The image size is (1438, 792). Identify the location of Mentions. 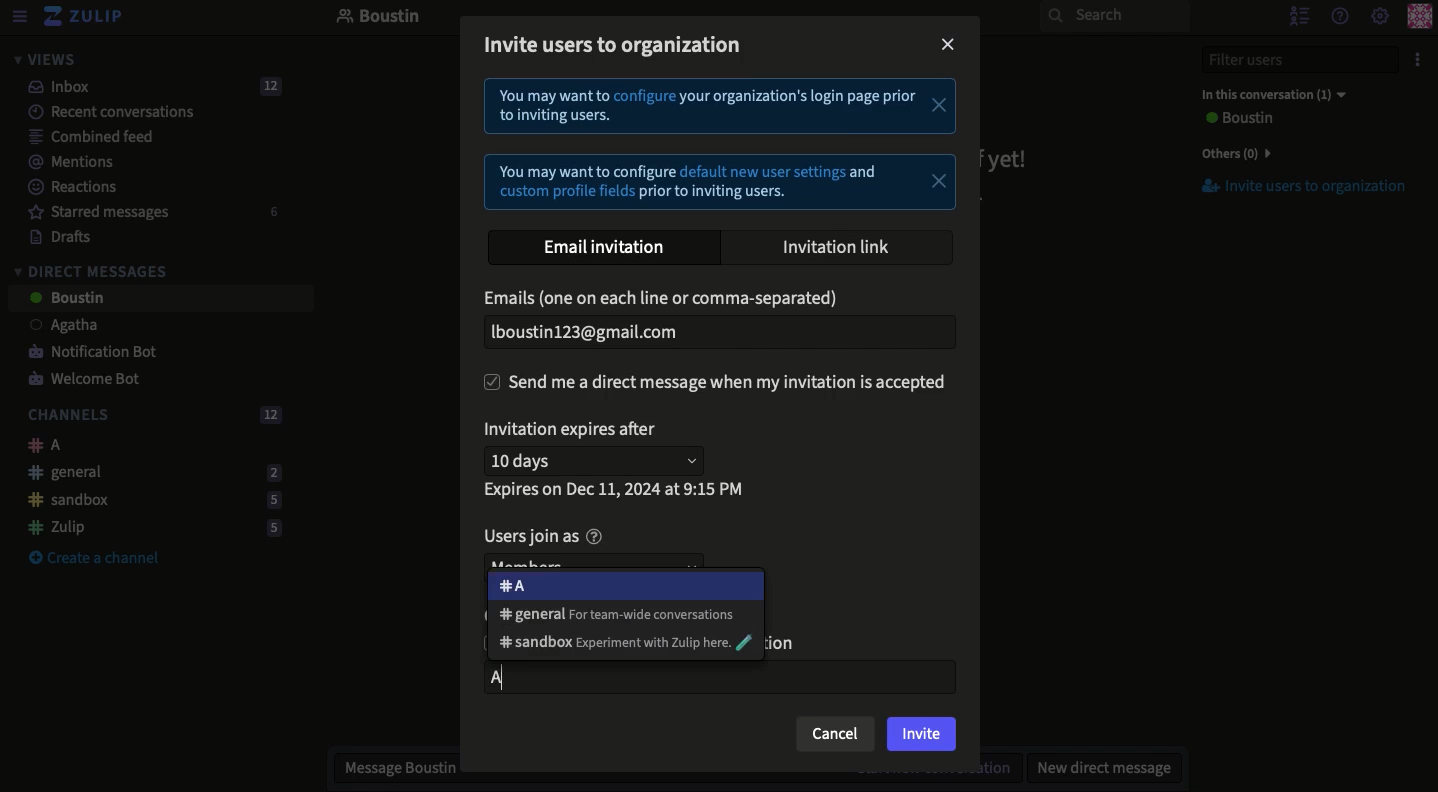
(64, 162).